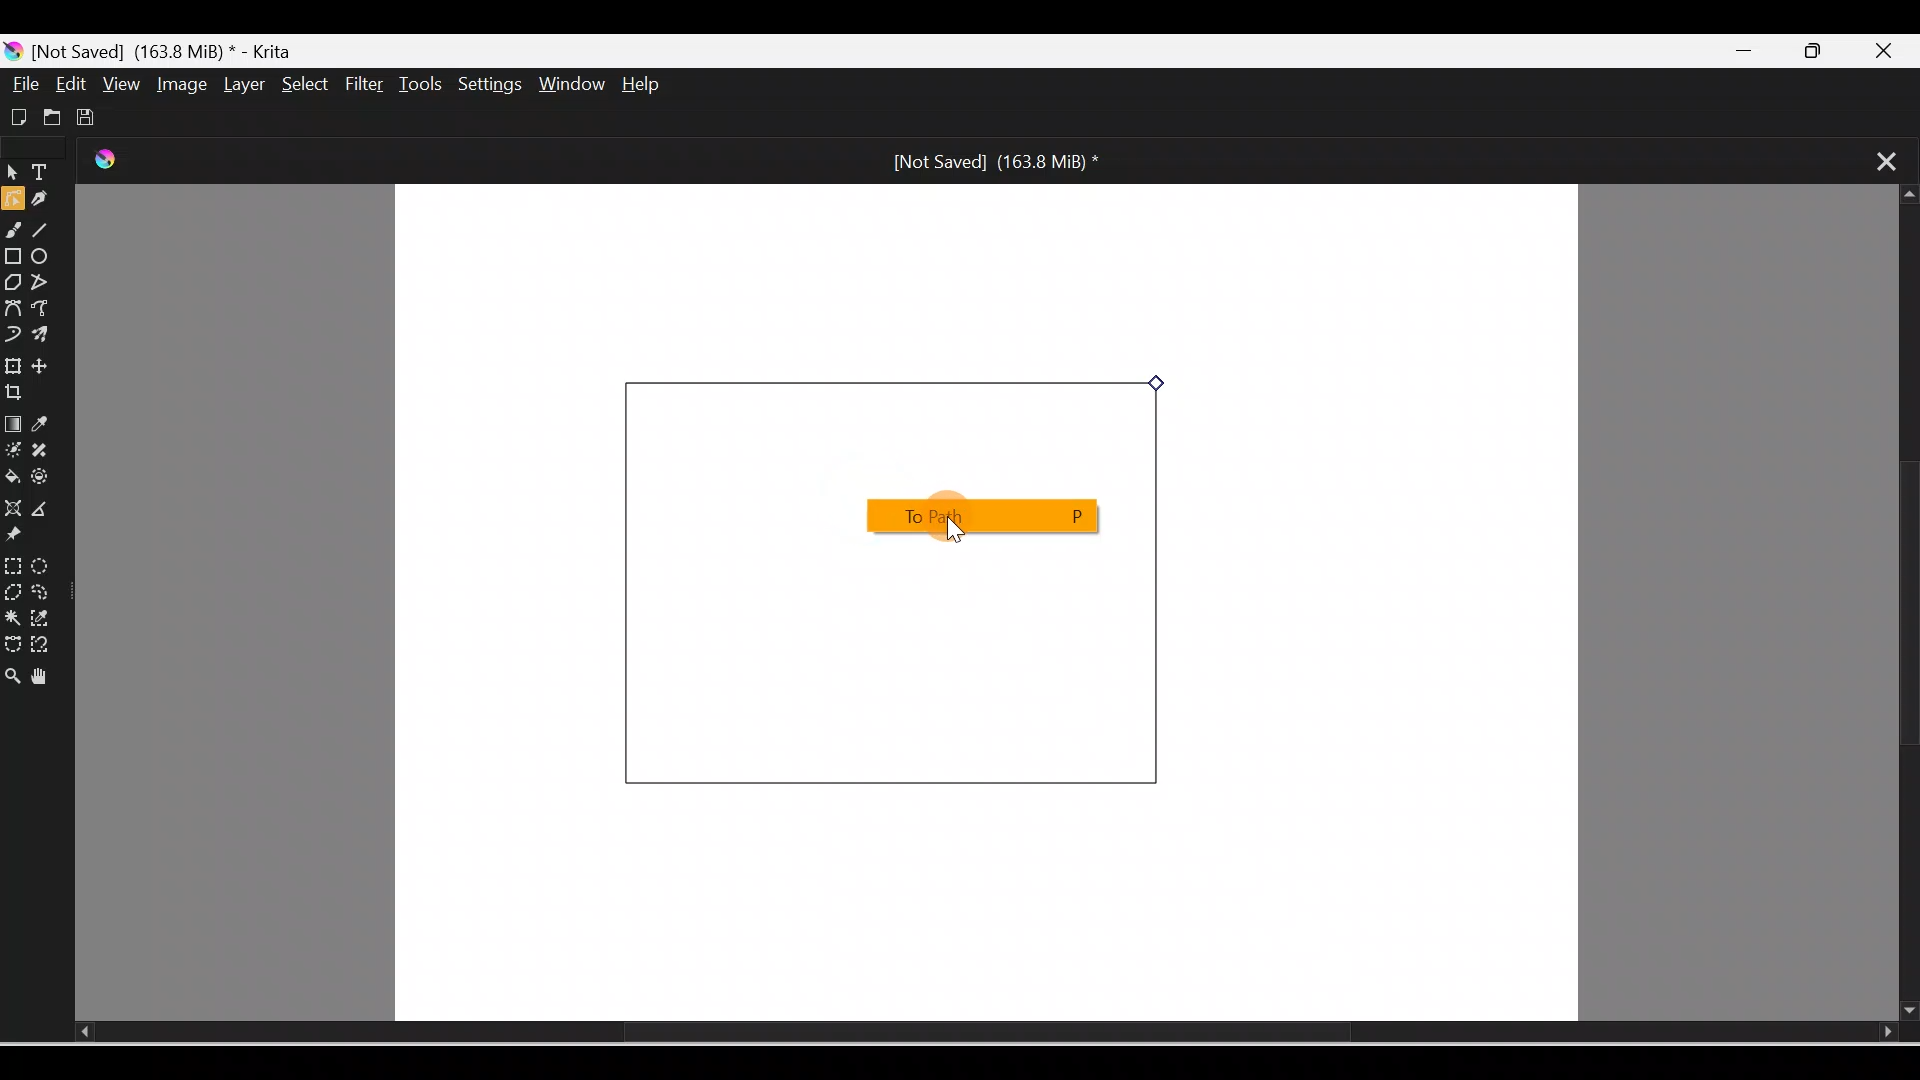  Describe the element at coordinates (990, 160) in the screenshot. I see `[Not Saved] (171.2 MiB) * ` at that location.